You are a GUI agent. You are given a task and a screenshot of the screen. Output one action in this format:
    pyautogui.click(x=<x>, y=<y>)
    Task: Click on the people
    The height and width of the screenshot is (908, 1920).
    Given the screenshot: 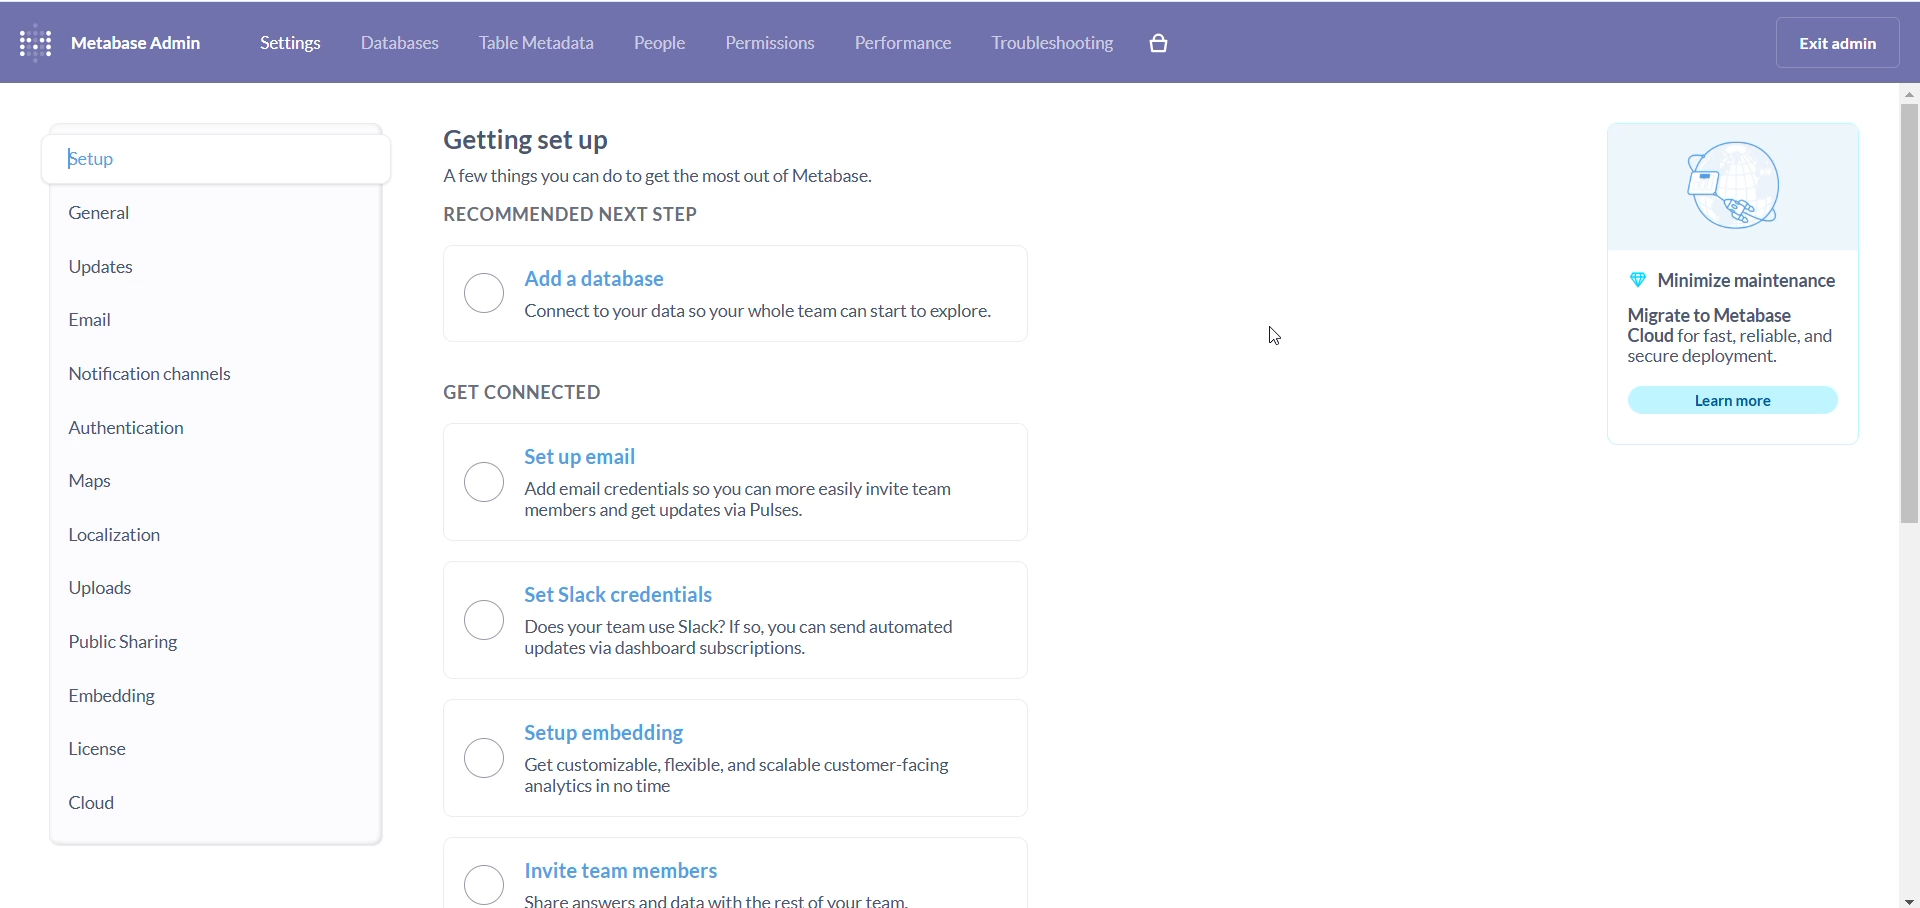 What is the action you would take?
    pyautogui.click(x=663, y=44)
    